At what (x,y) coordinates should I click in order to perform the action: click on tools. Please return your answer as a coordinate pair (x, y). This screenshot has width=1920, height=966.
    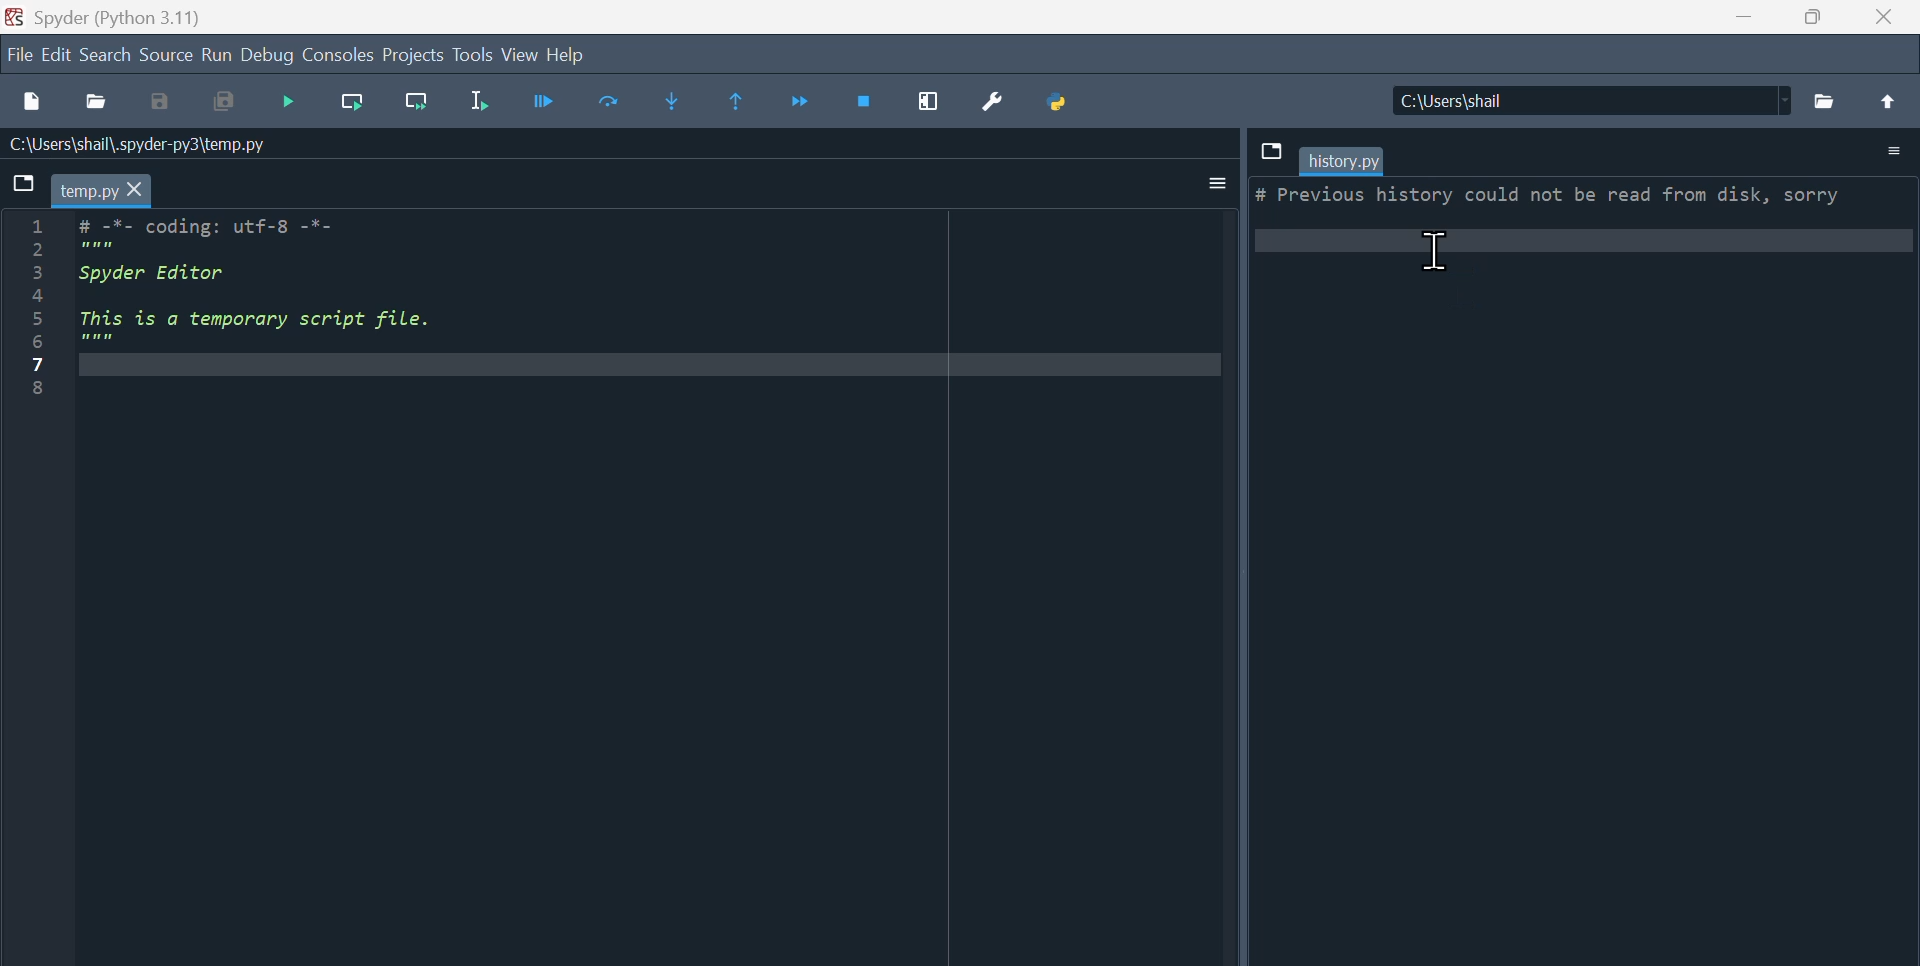
    Looking at the image, I should click on (474, 55).